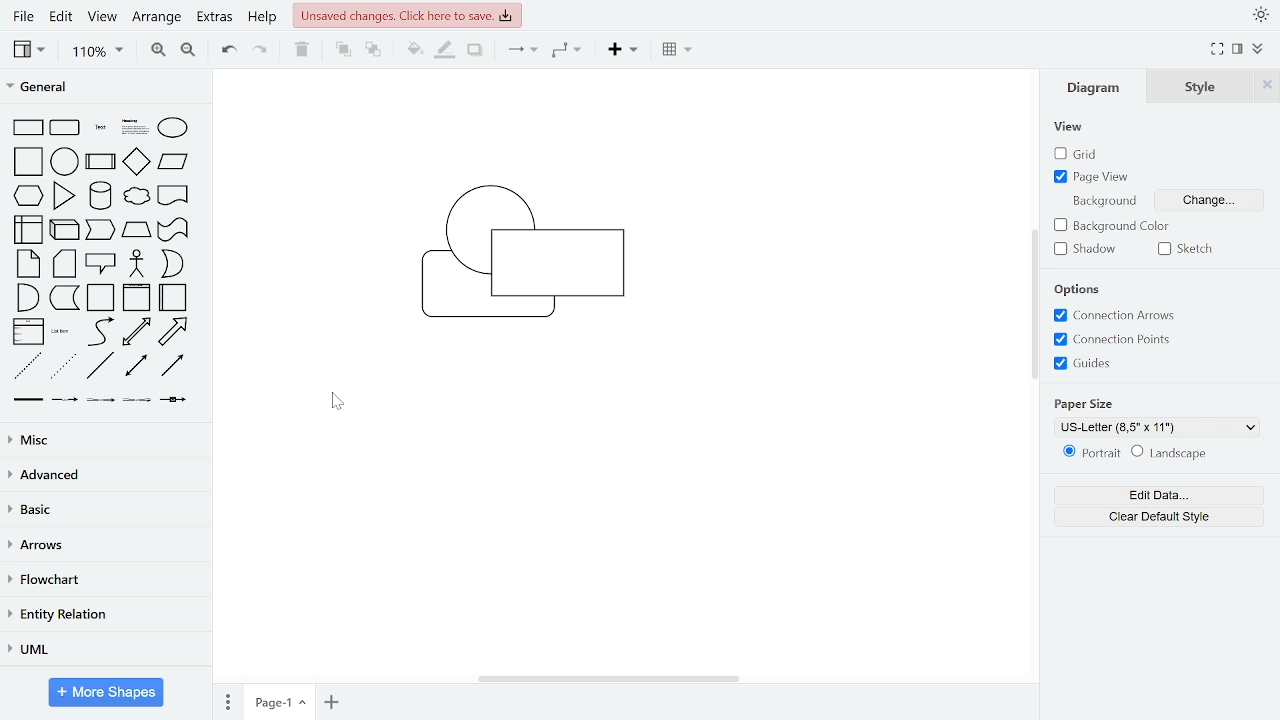 The image size is (1280, 720). I want to click on note, so click(28, 264).